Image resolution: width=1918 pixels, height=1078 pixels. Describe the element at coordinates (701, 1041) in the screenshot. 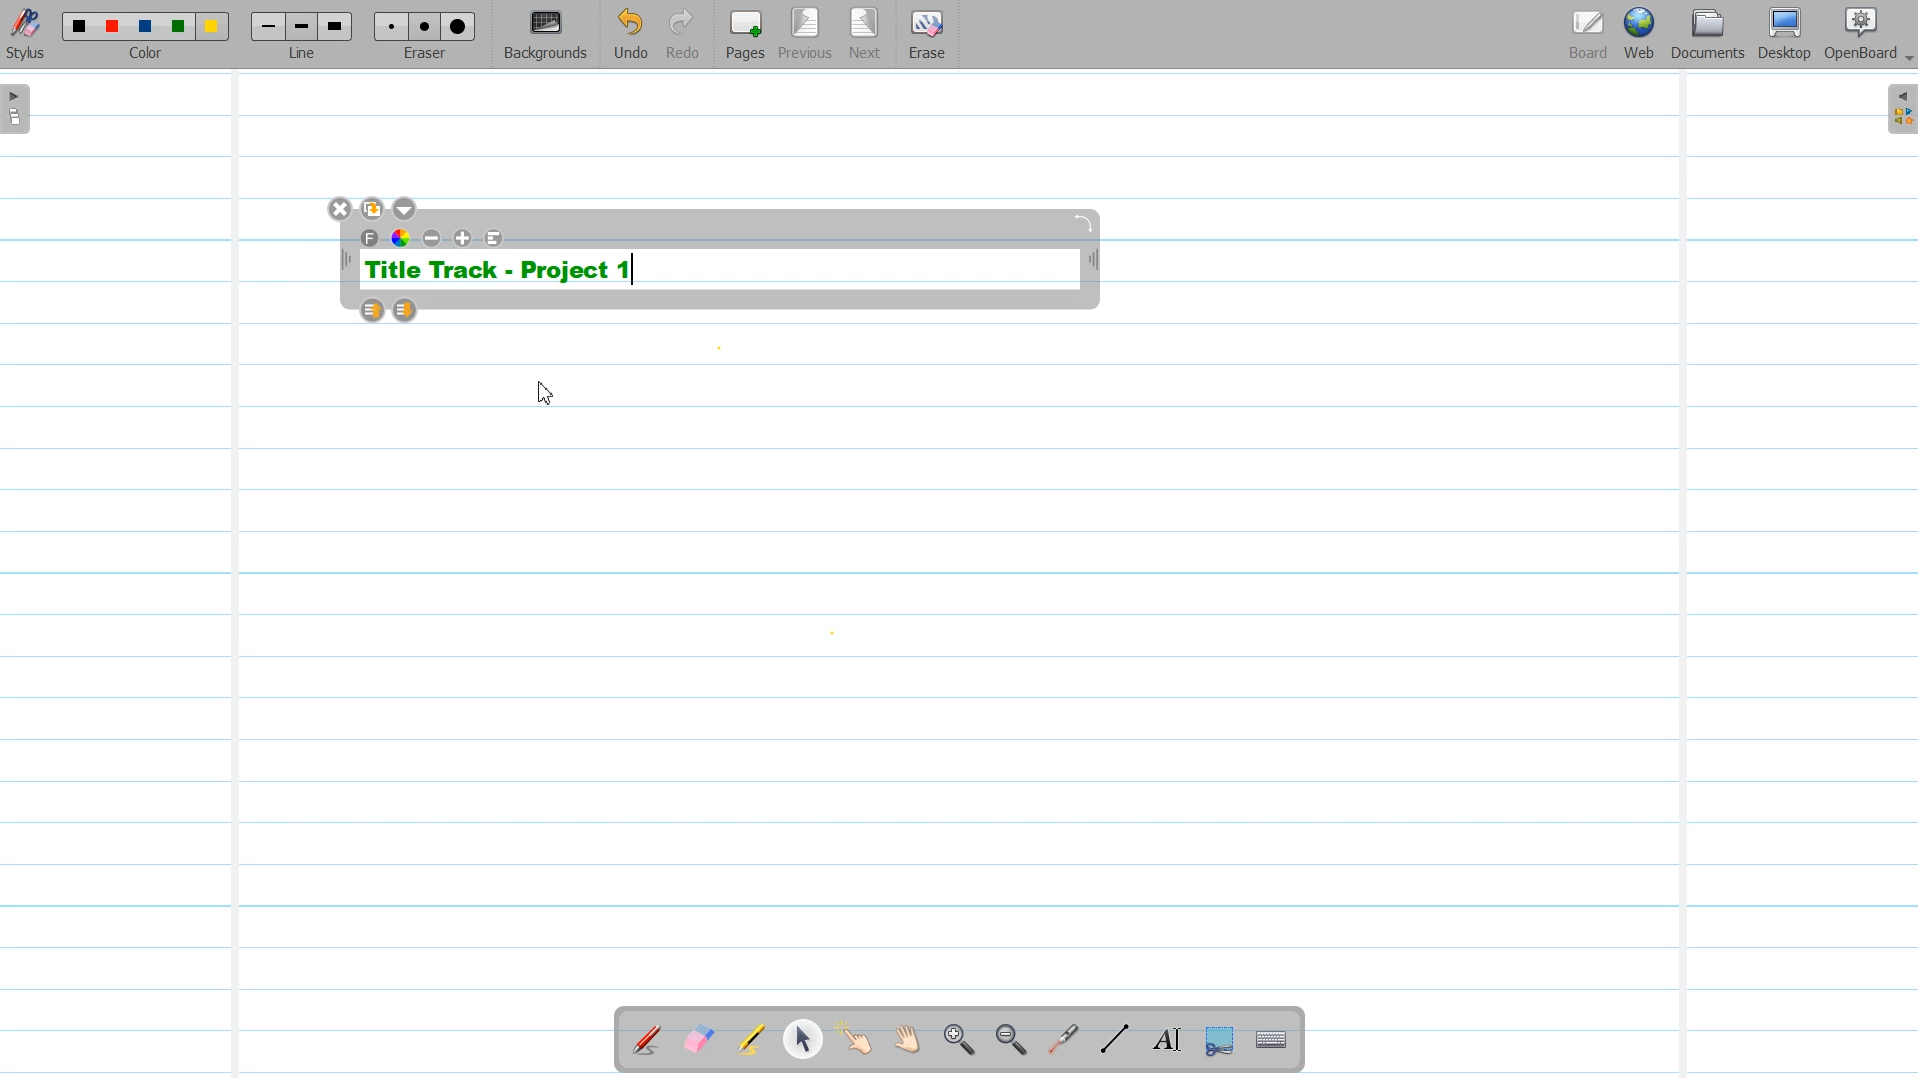

I see `Erase Annotation` at that location.